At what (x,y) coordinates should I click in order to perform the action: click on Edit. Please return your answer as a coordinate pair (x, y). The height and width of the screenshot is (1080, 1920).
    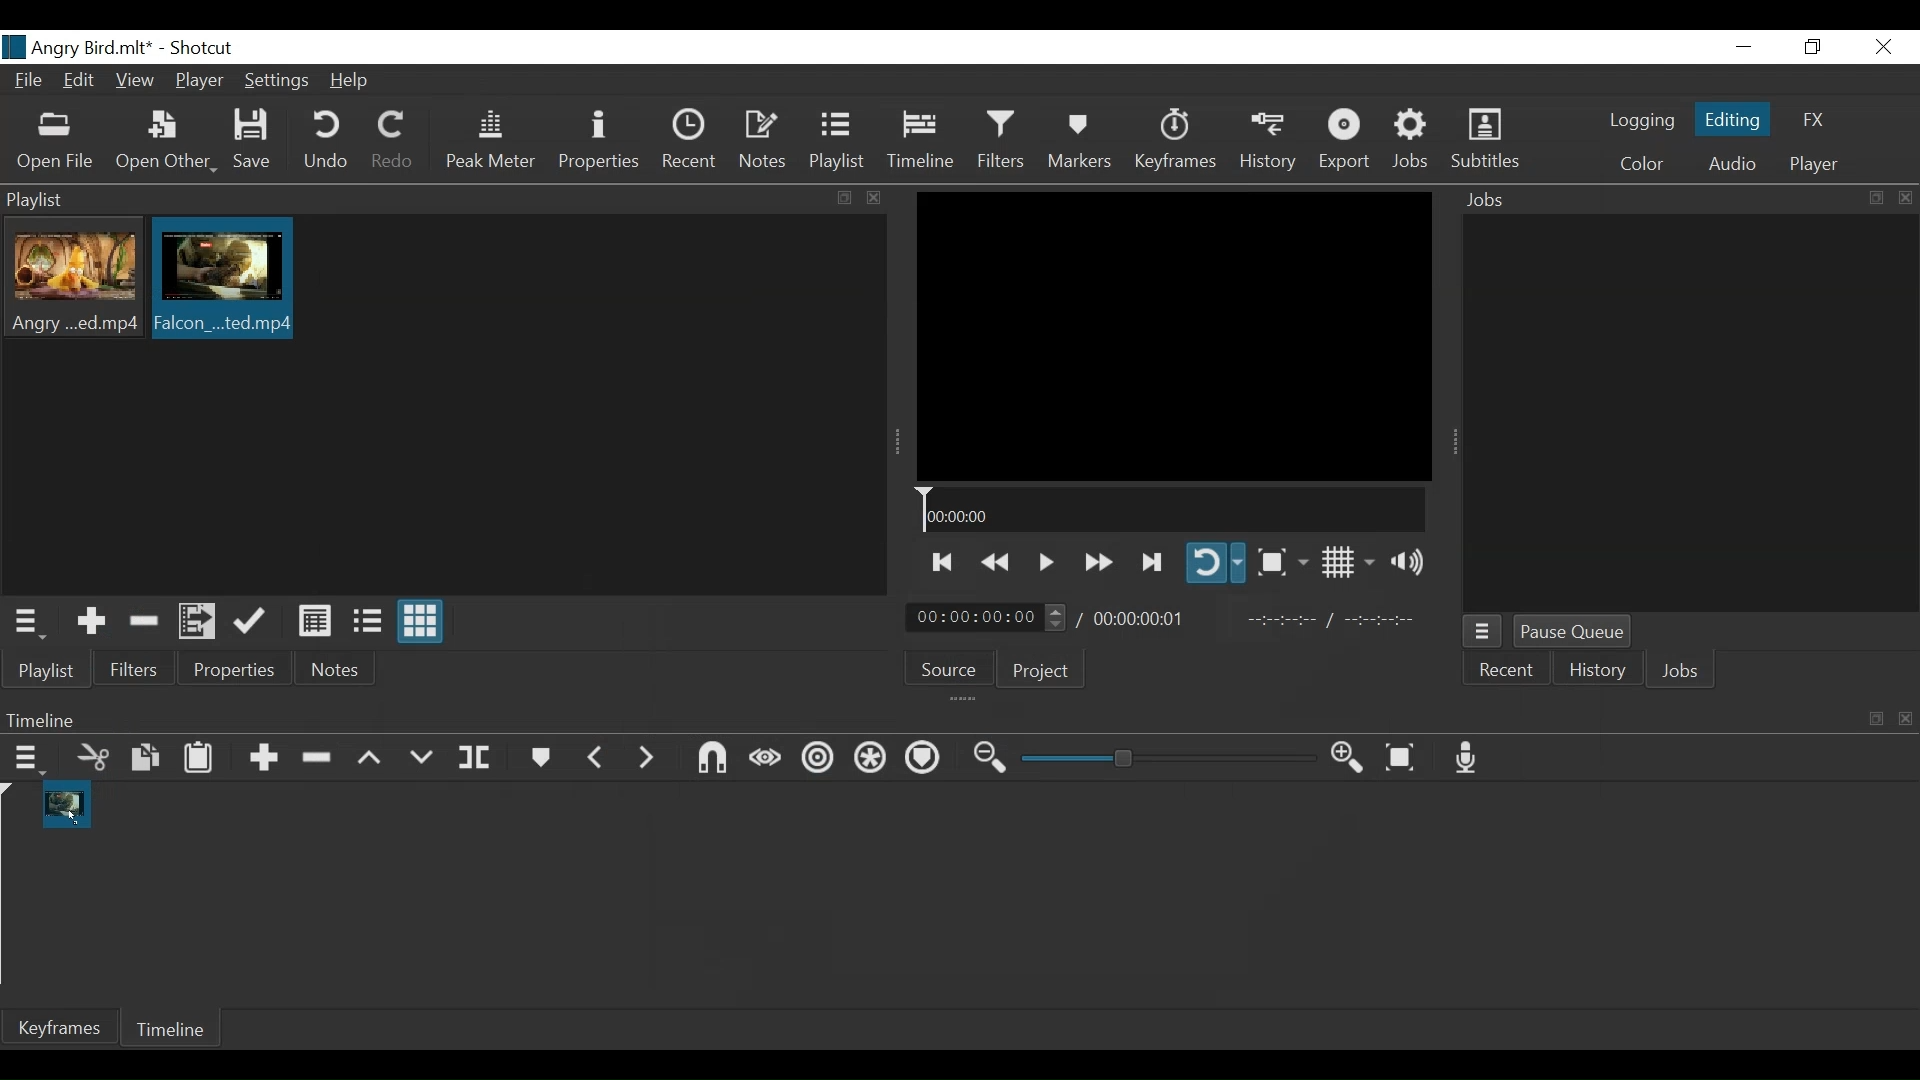
    Looking at the image, I should click on (82, 82).